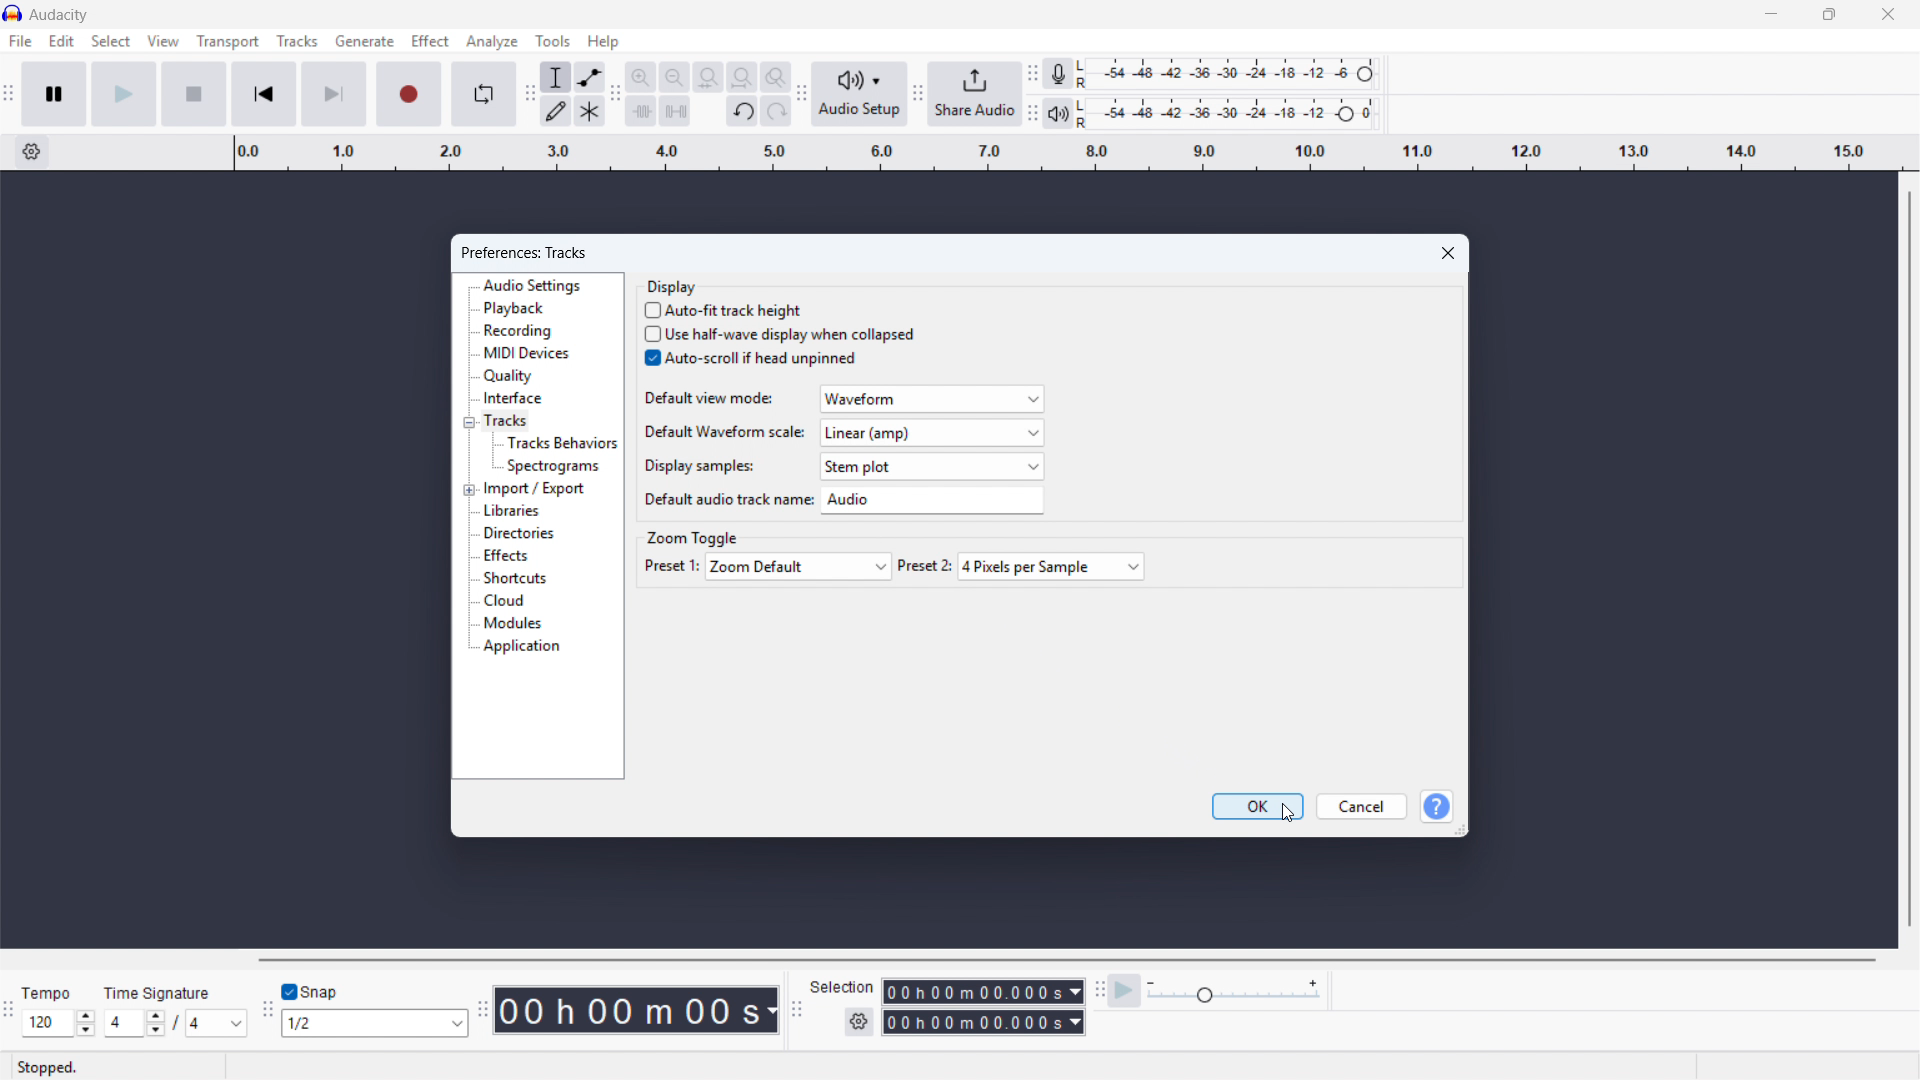  I want to click on draw tool, so click(556, 110).